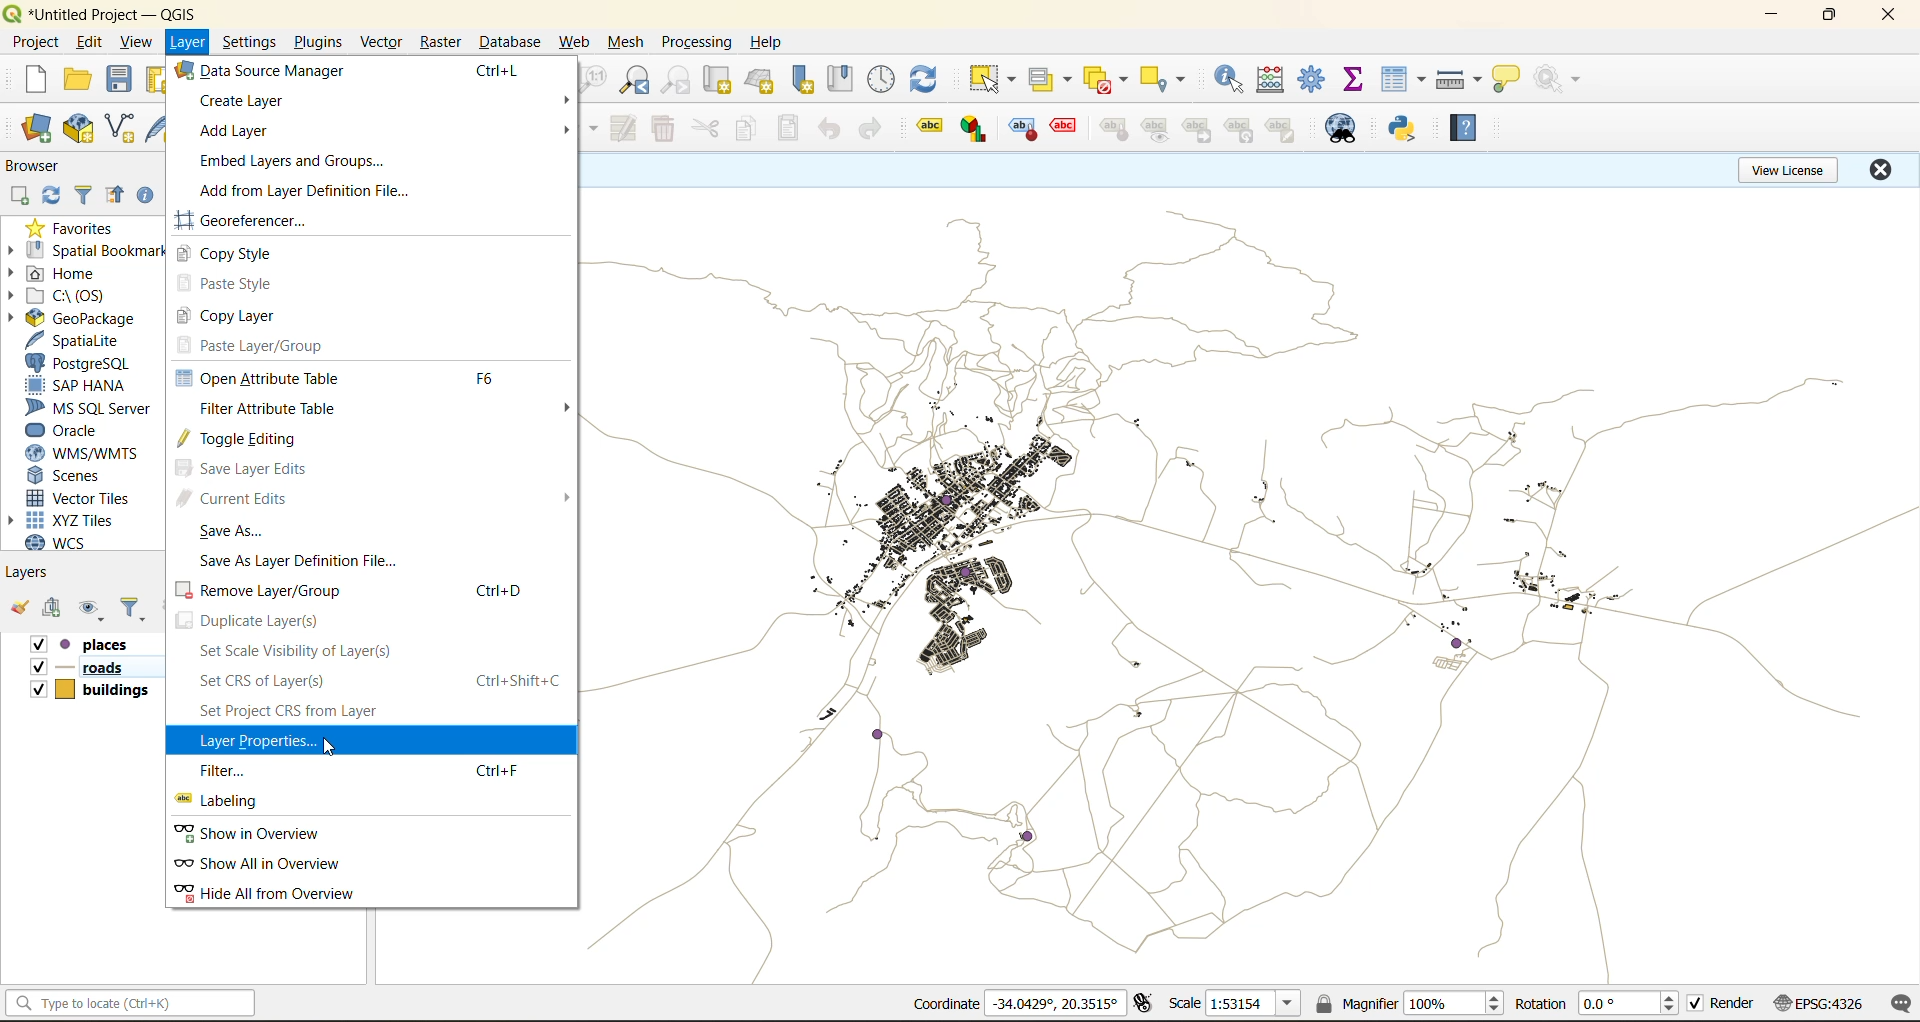  I want to click on label tool 5, so click(1112, 131).